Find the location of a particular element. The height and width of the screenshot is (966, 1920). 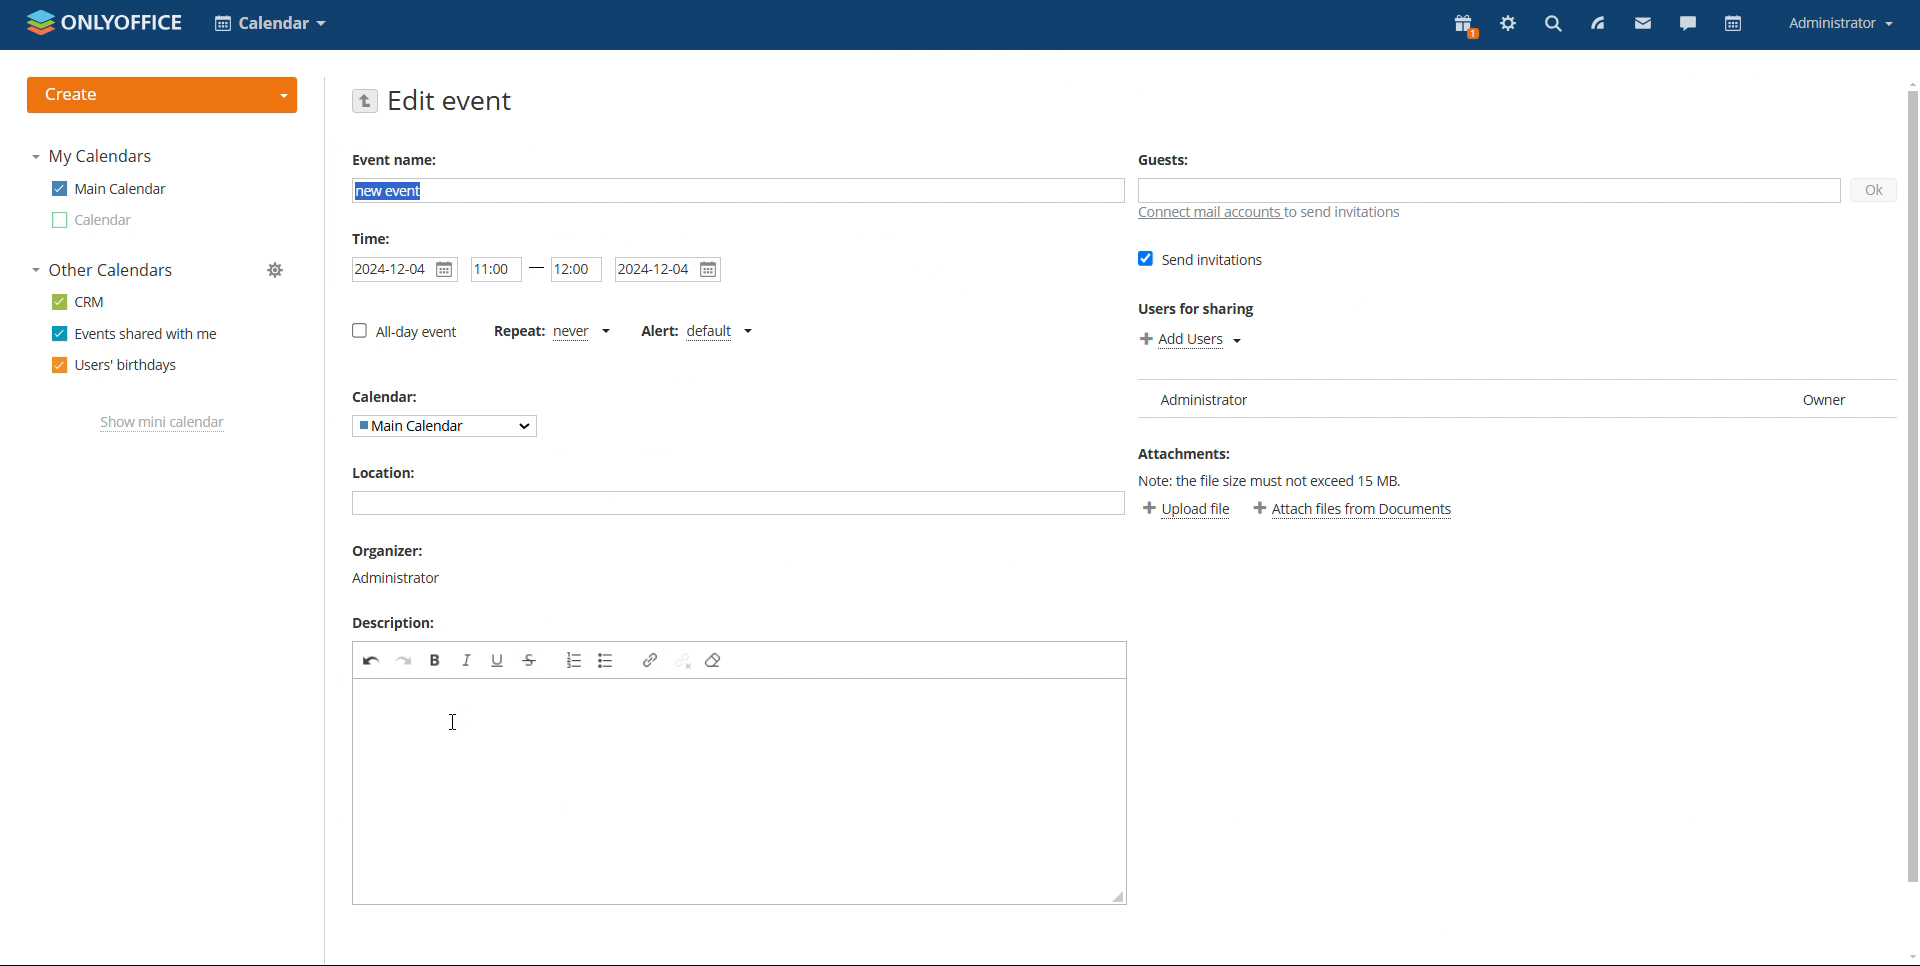

events shared with me is located at coordinates (135, 334).